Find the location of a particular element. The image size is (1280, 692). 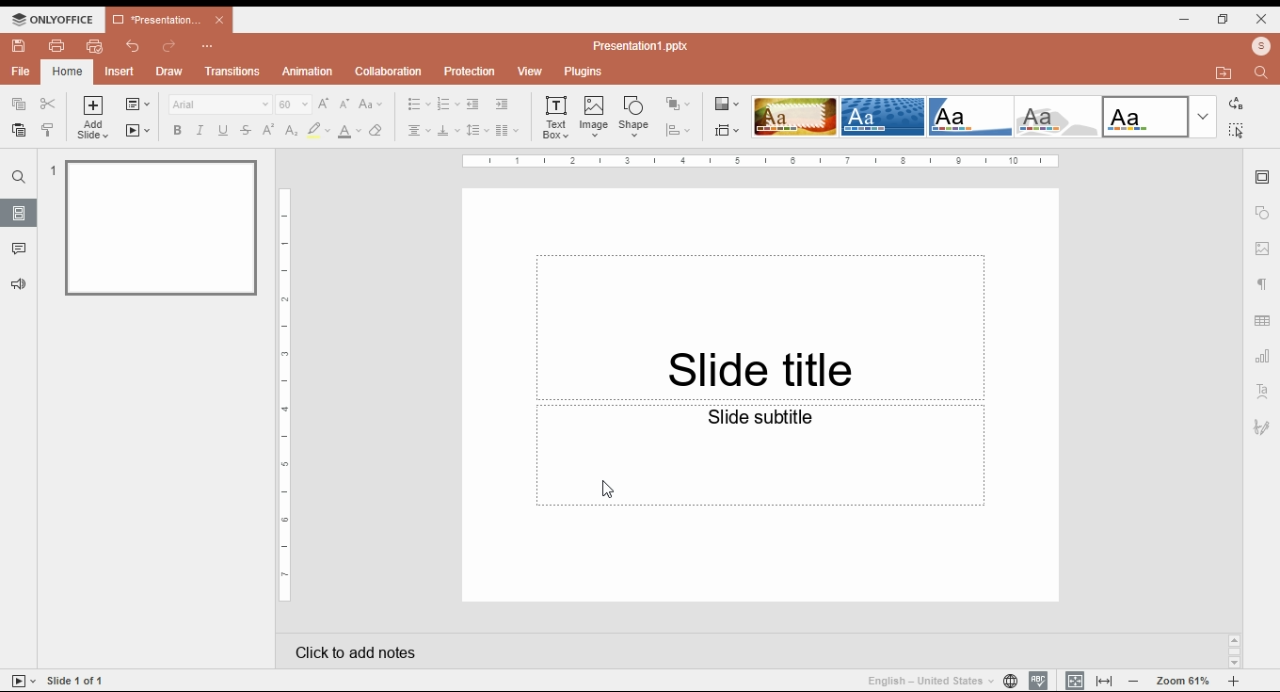

zoom in/zoom out is located at coordinates (1234, 681).